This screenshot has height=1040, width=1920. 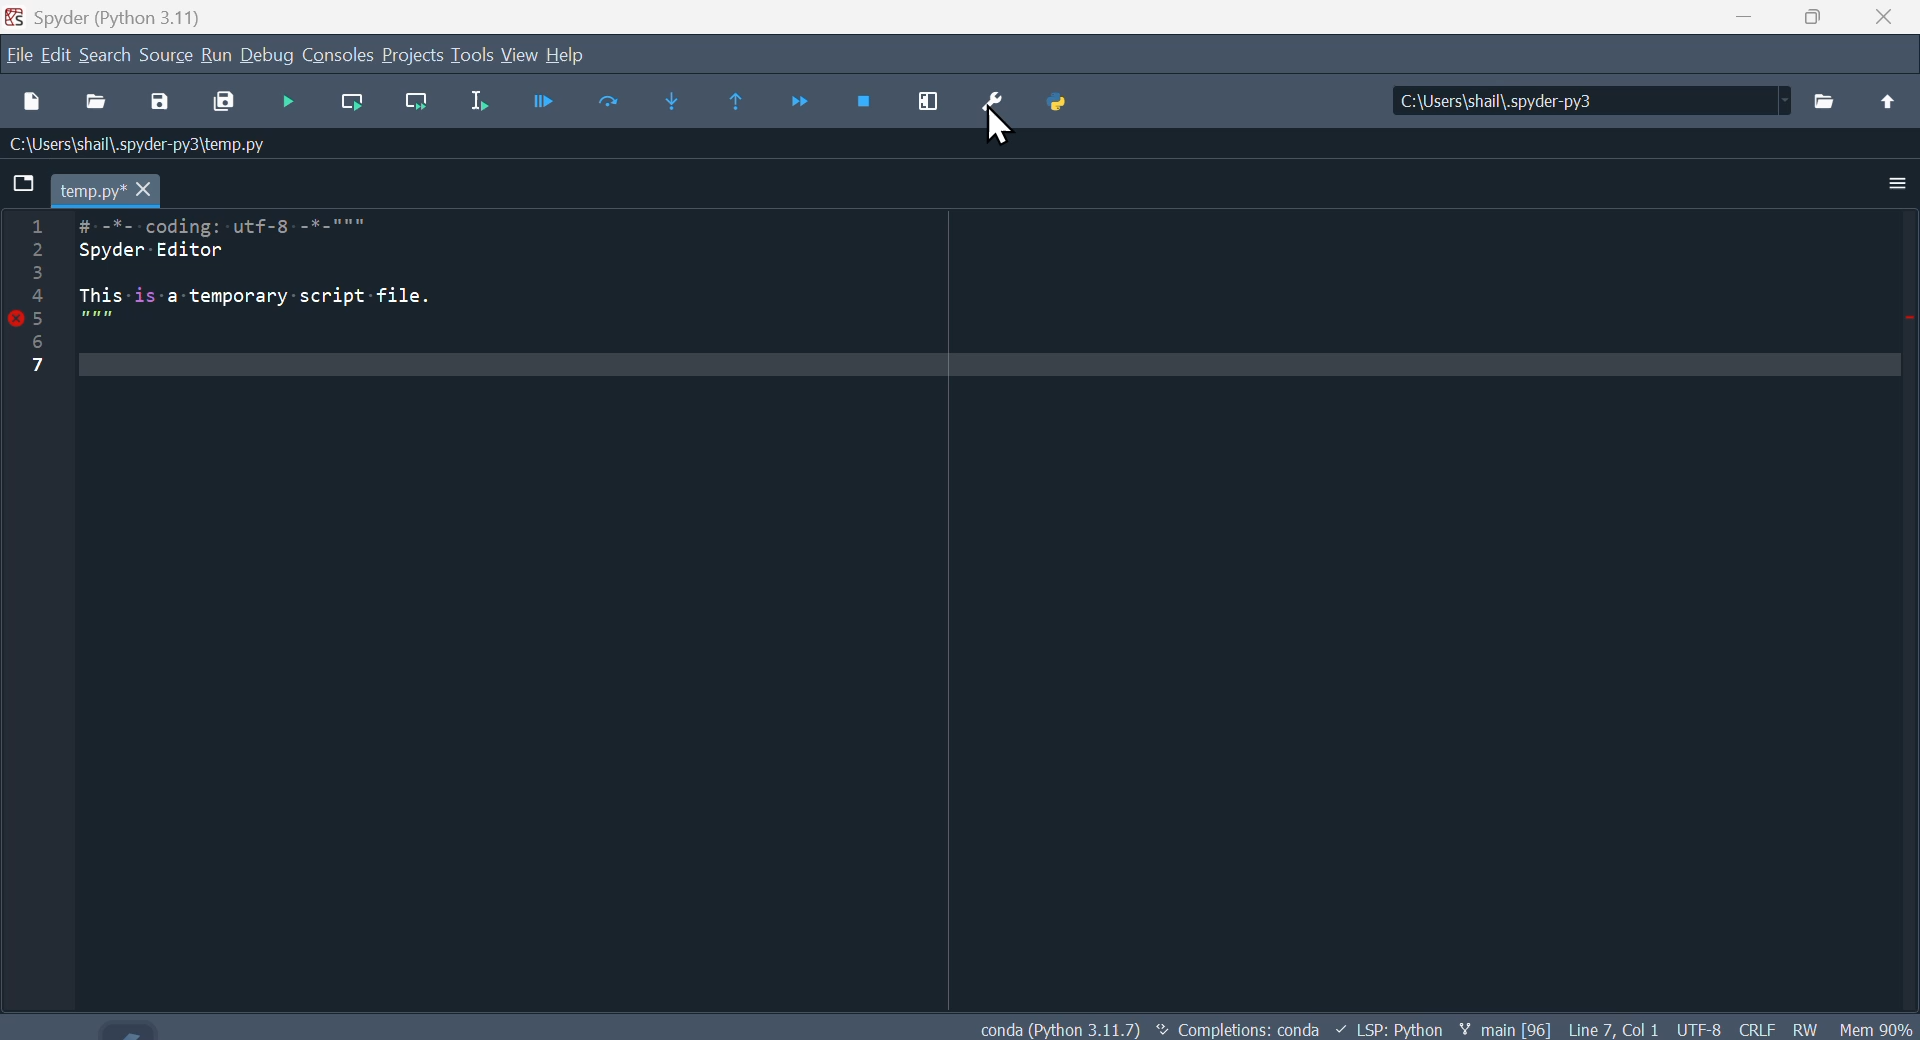 What do you see at coordinates (293, 288) in the screenshot?
I see `1 # -%--coding: utf-8 -*-"""
> Spyder Editor

3

+ This is-a temporary -script-file.
ST

5

7` at bounding box center [293, 288].